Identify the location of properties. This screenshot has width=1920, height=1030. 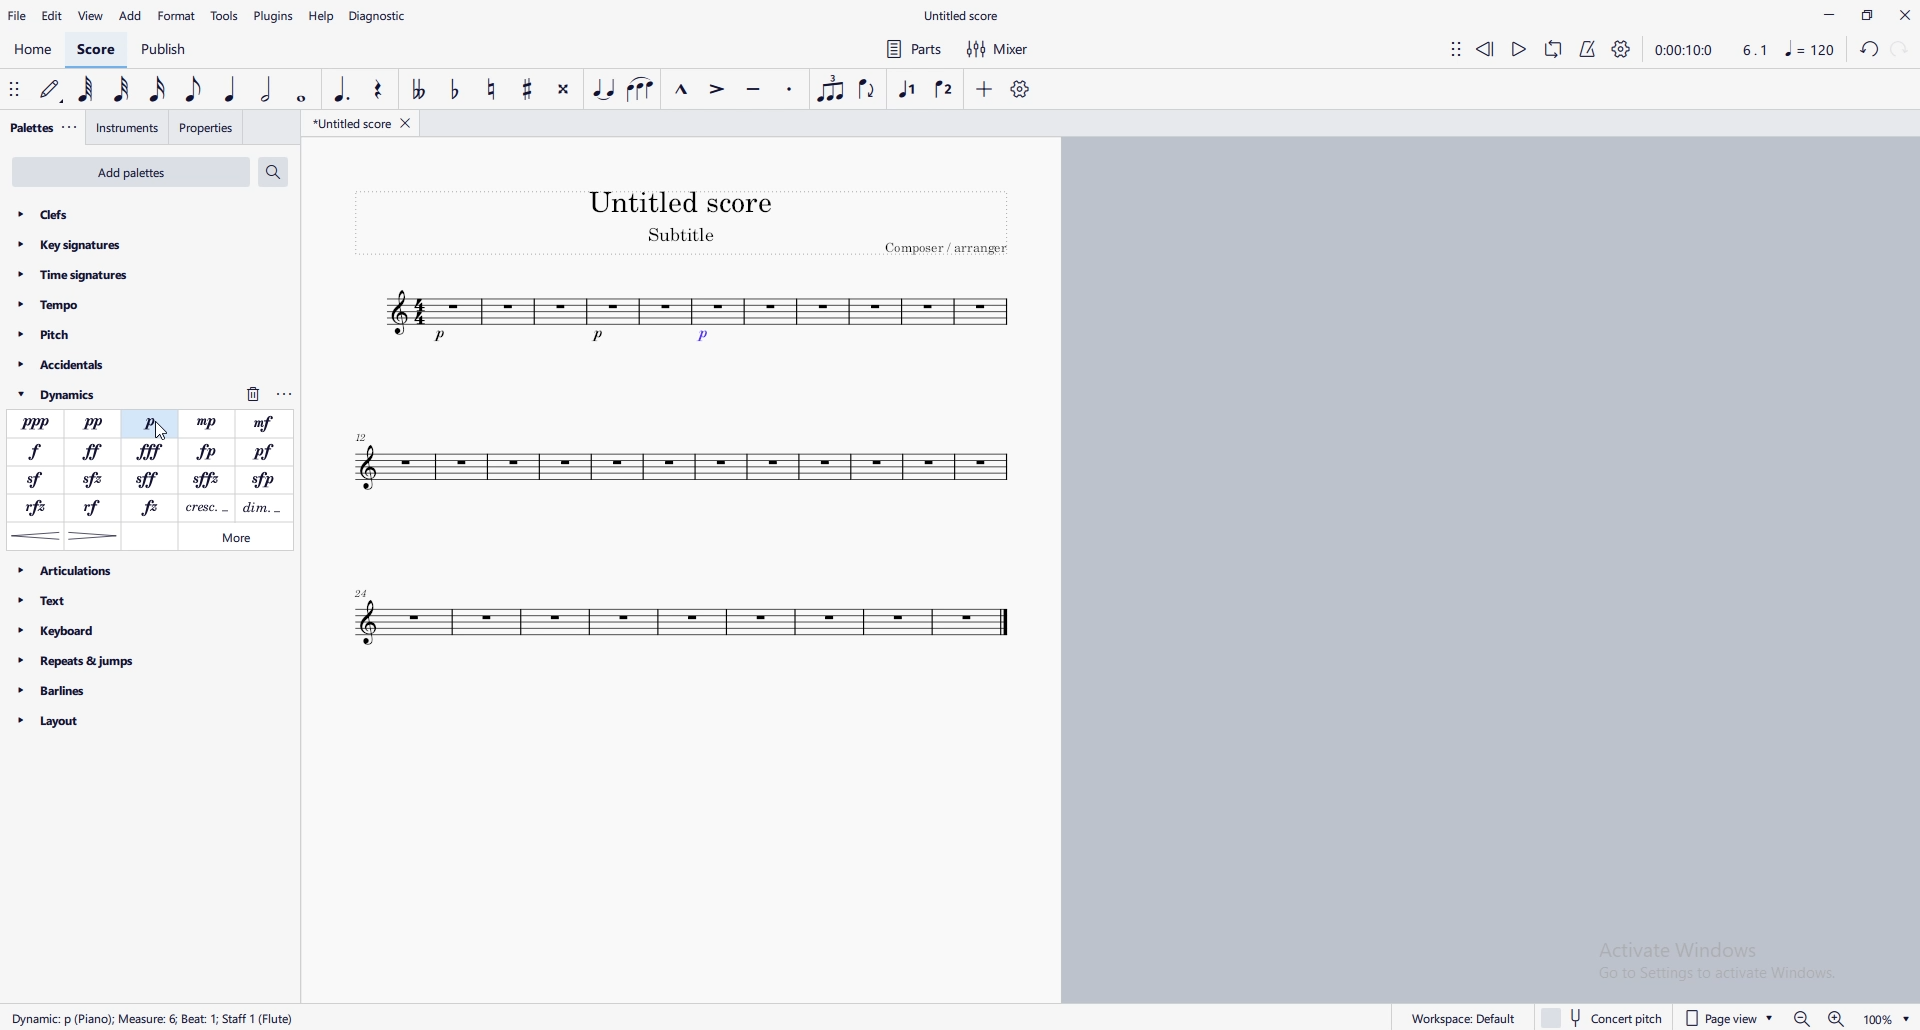
(207, 128).